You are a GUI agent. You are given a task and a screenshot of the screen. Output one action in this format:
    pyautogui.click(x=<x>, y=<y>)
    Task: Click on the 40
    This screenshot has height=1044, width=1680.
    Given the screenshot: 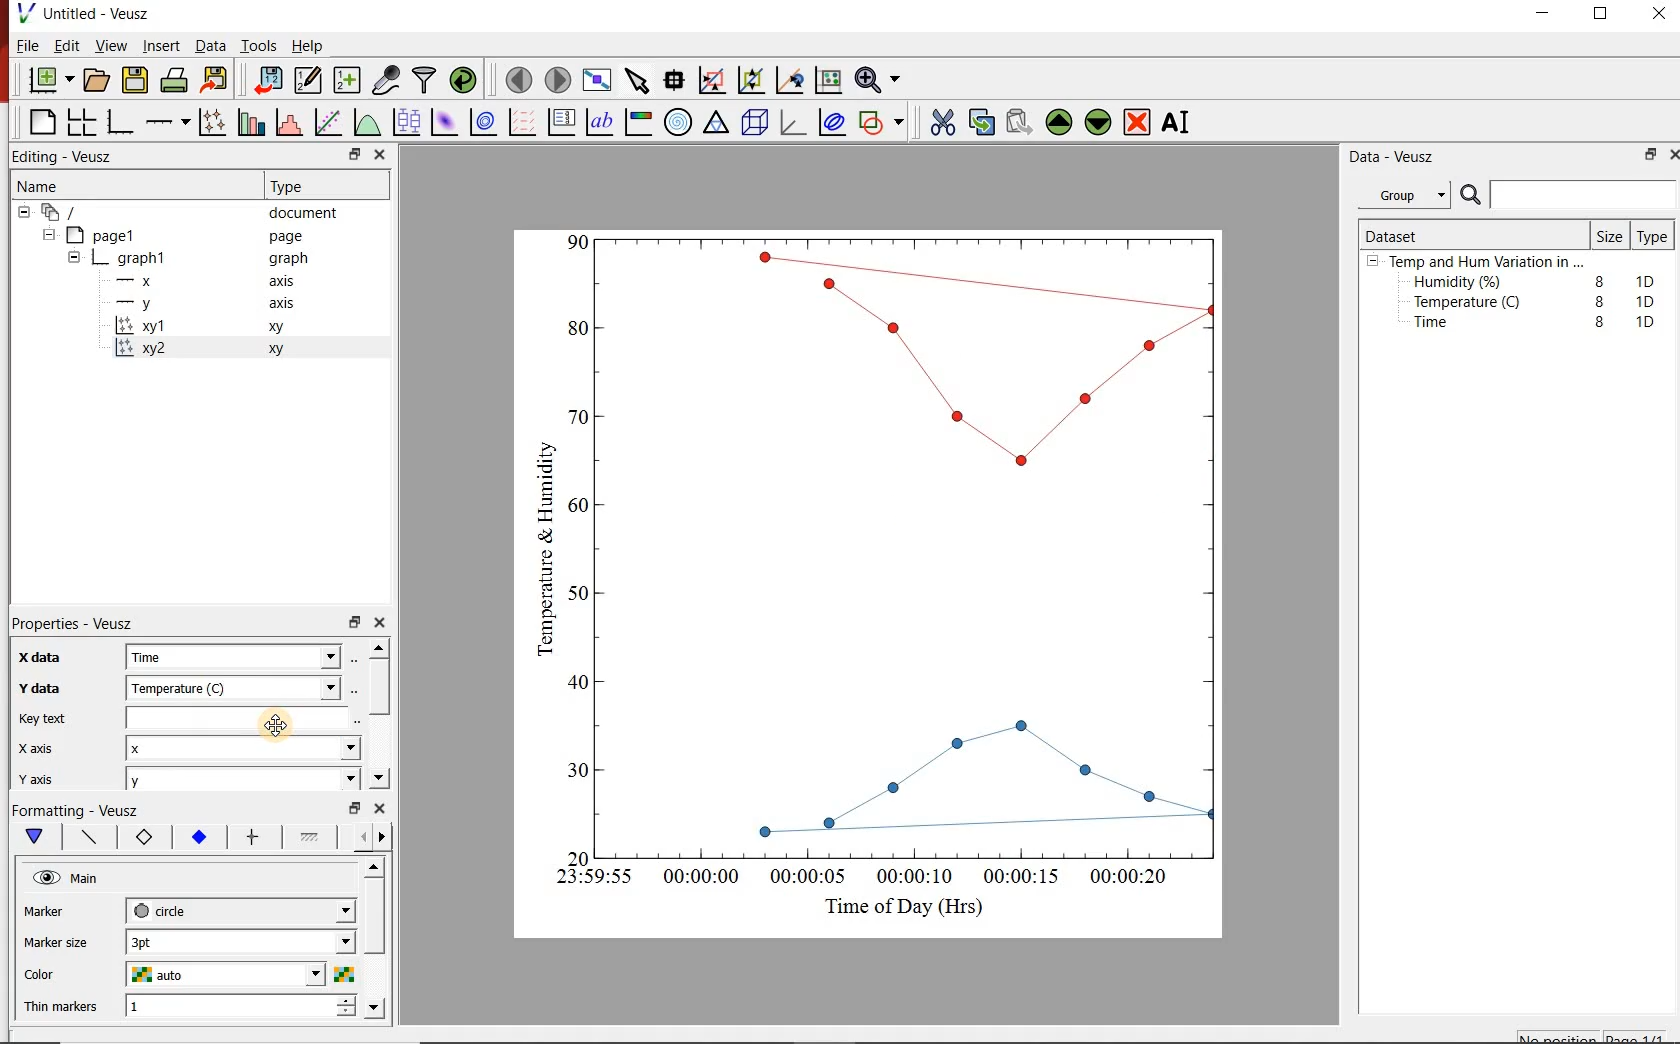 What is the action you would take?
    pyautogui.click(x=576, y=681)
    